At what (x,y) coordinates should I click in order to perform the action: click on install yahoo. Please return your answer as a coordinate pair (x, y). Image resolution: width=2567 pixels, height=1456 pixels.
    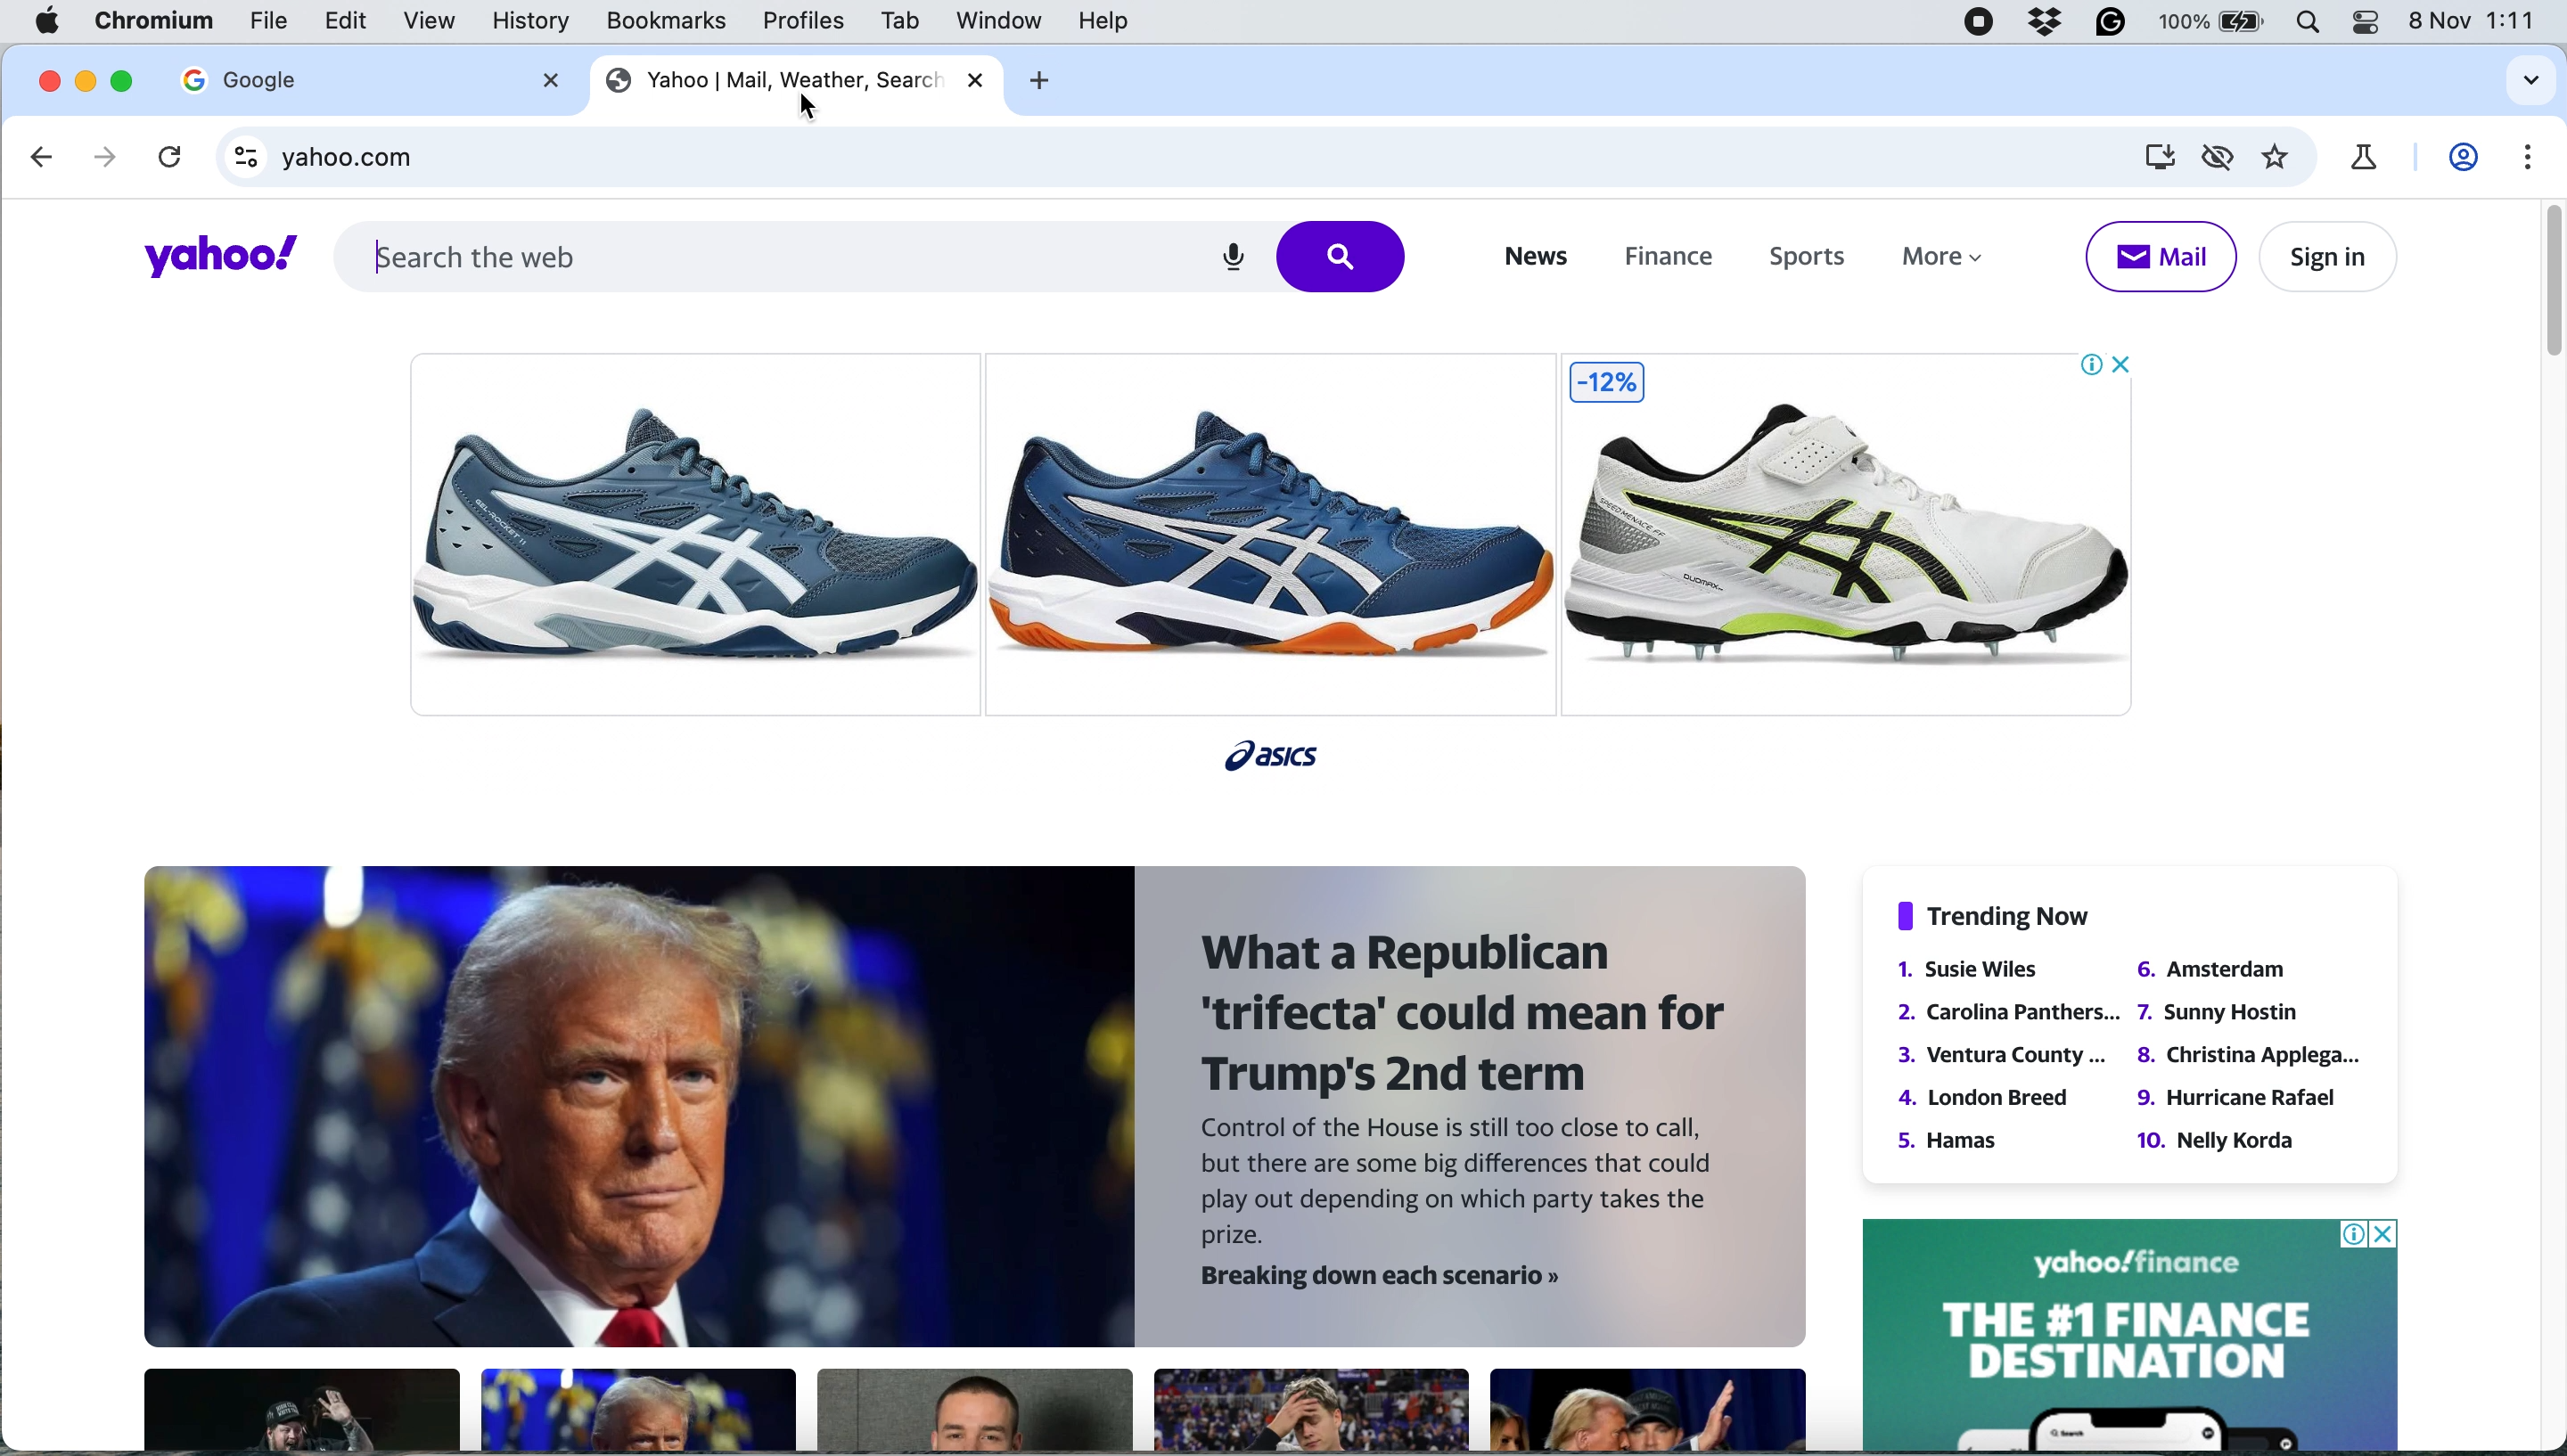
    Looking at the image, I should click on (2157, 156).